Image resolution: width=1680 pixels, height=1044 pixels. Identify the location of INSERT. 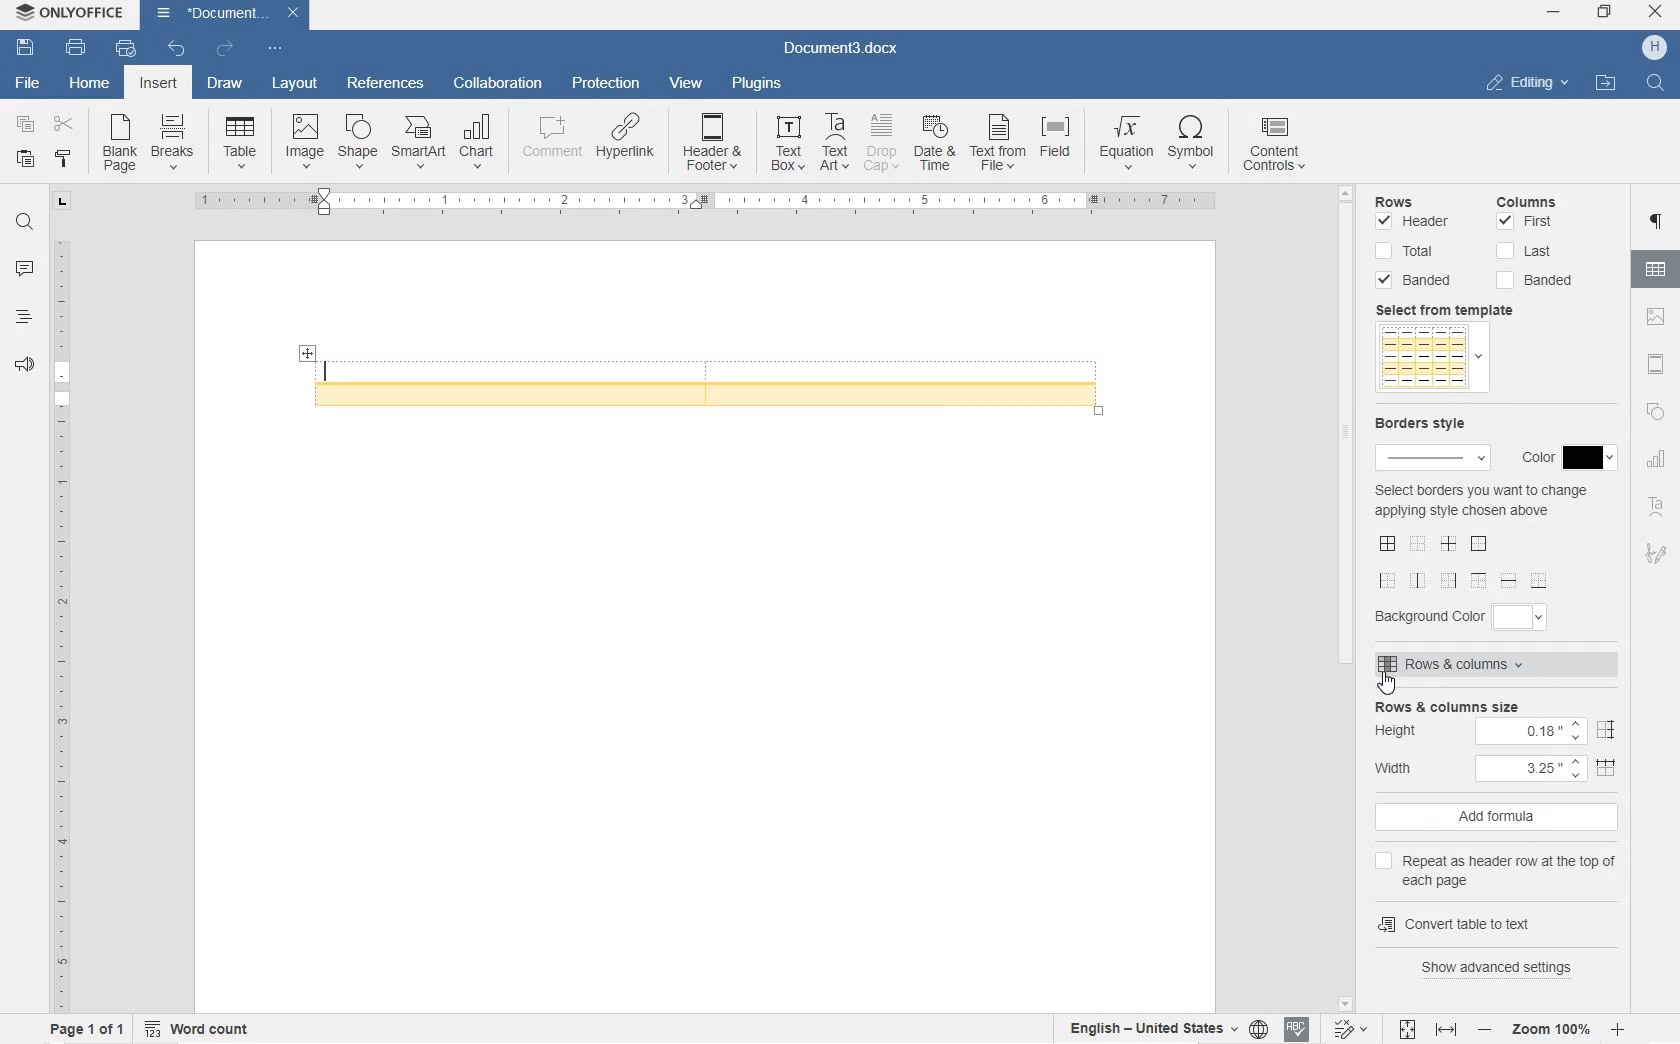
(161, 86).